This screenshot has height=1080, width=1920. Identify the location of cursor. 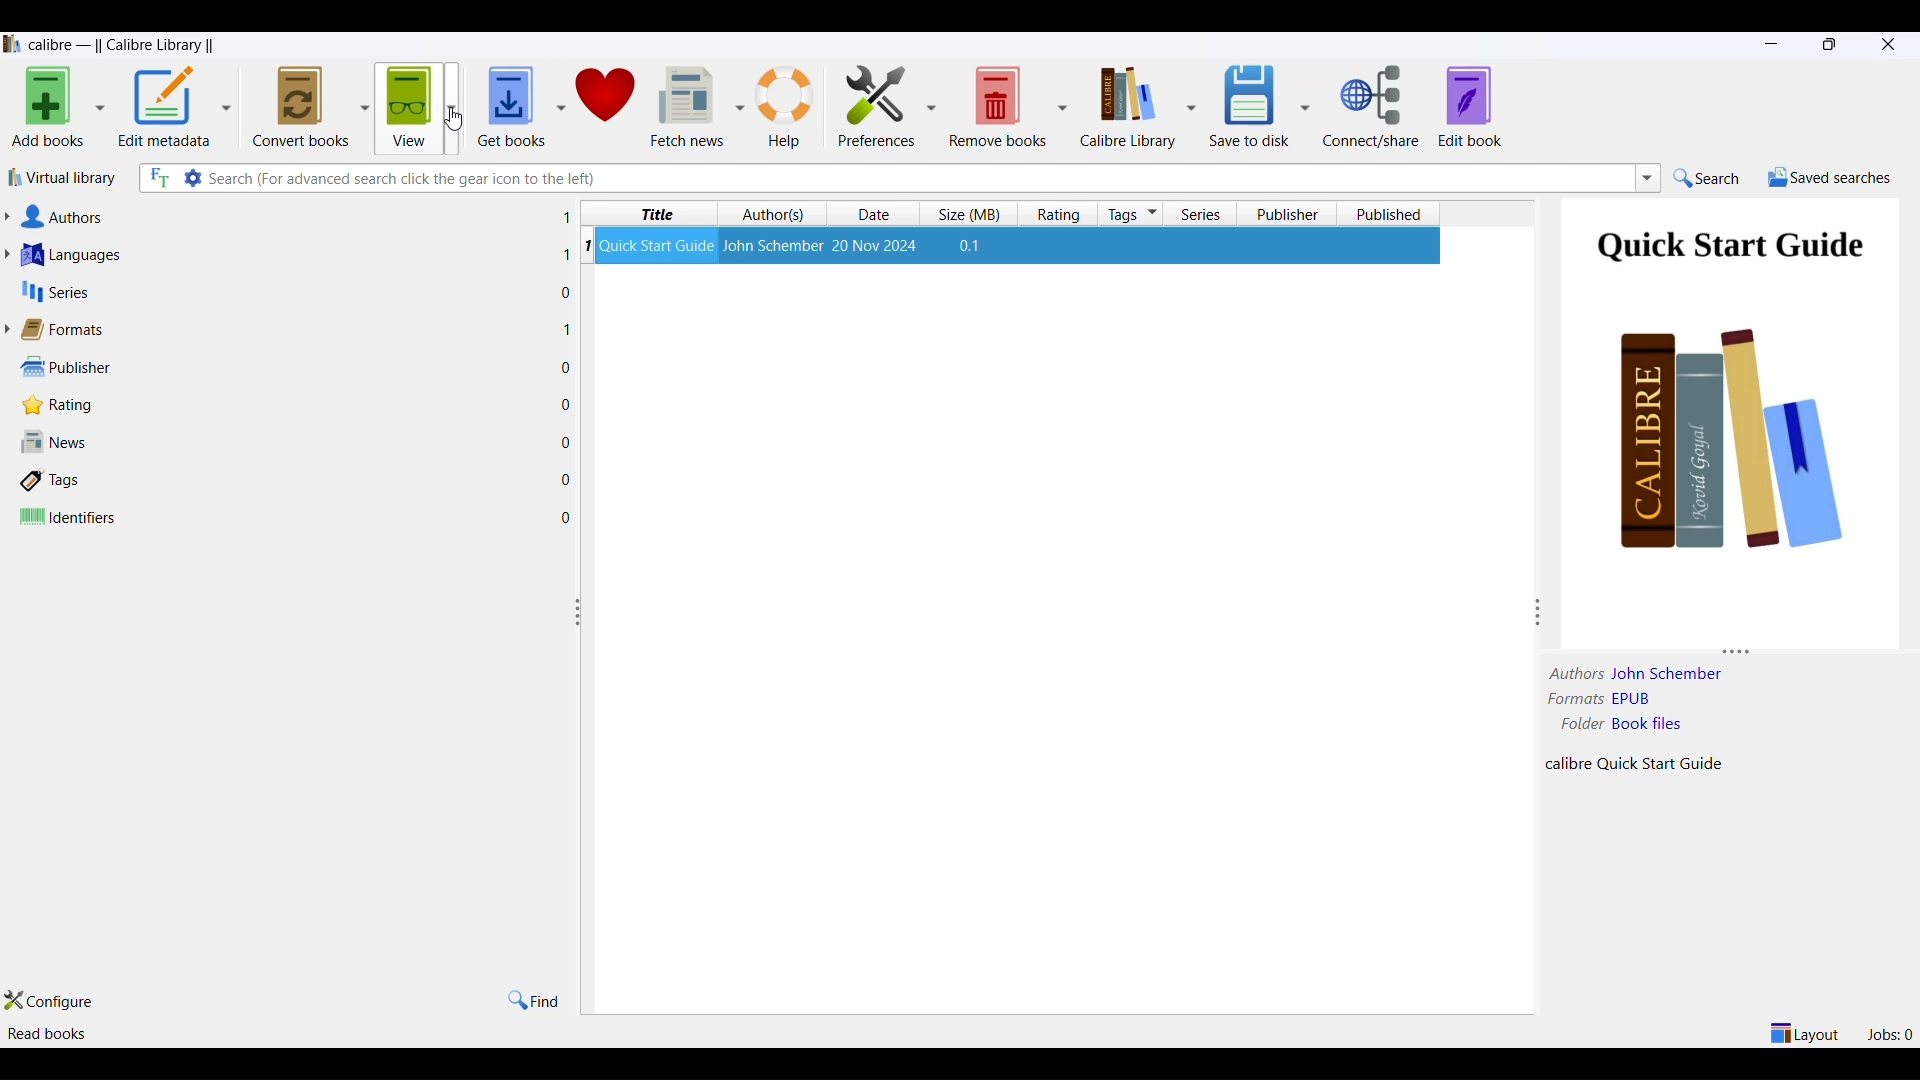
(455, 118).